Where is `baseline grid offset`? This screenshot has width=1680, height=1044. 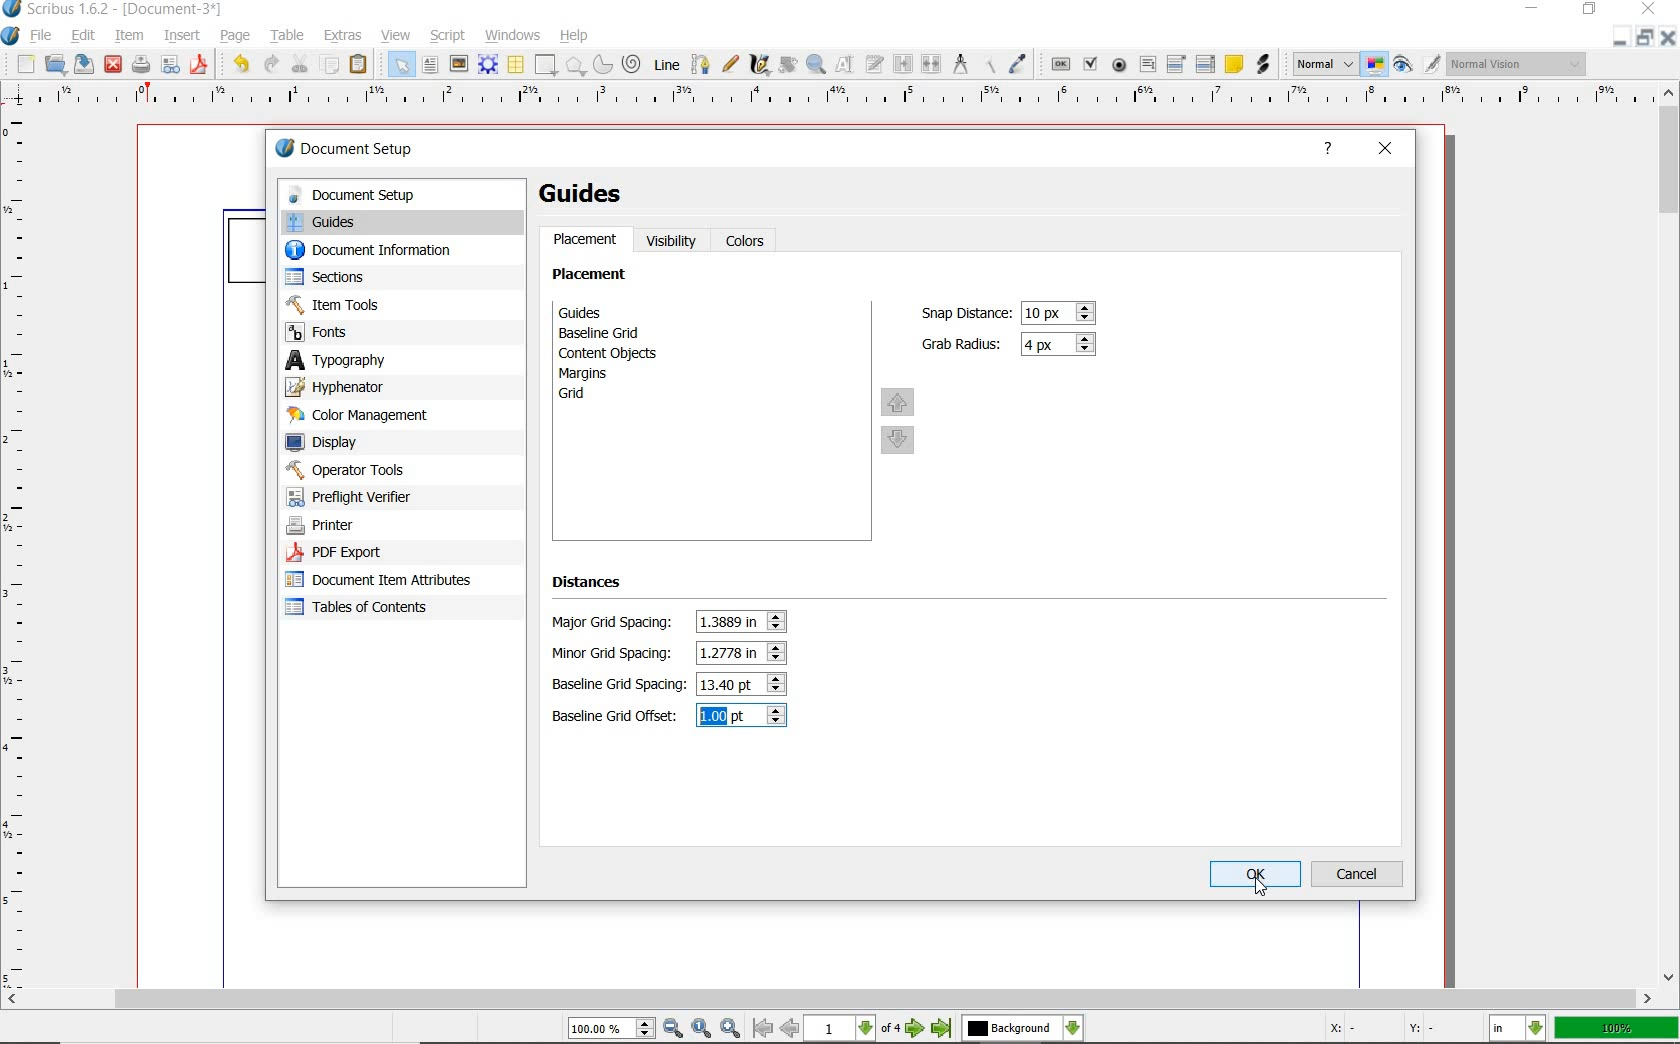
baseline grid offset is located at coordinates (728, 715).